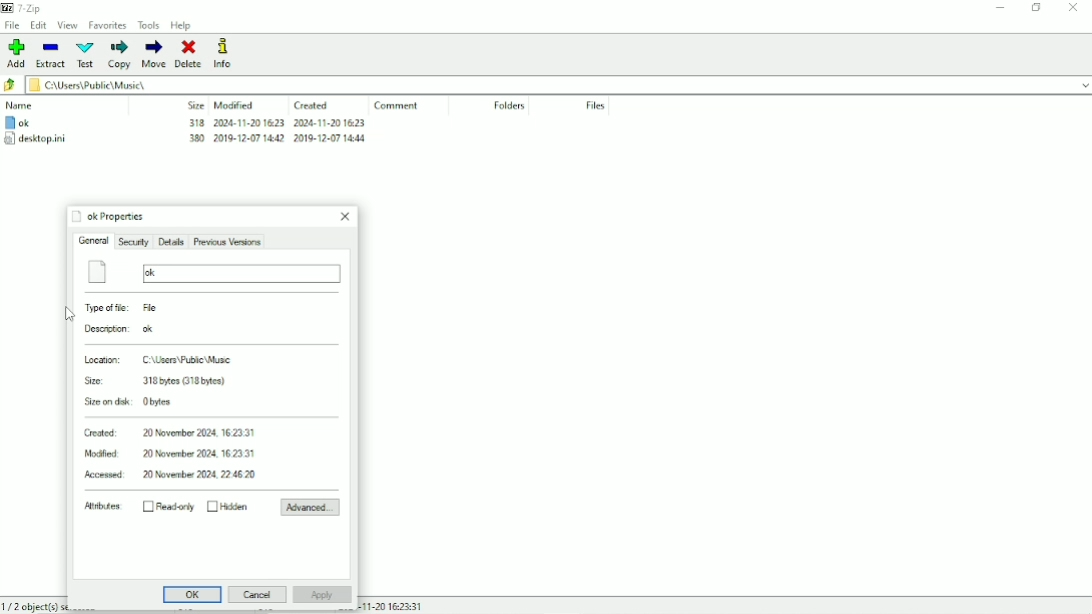  What do you see at coordinates (38, 26) in the screenshot?
I see `Edit` at bounding box center [38, 26].